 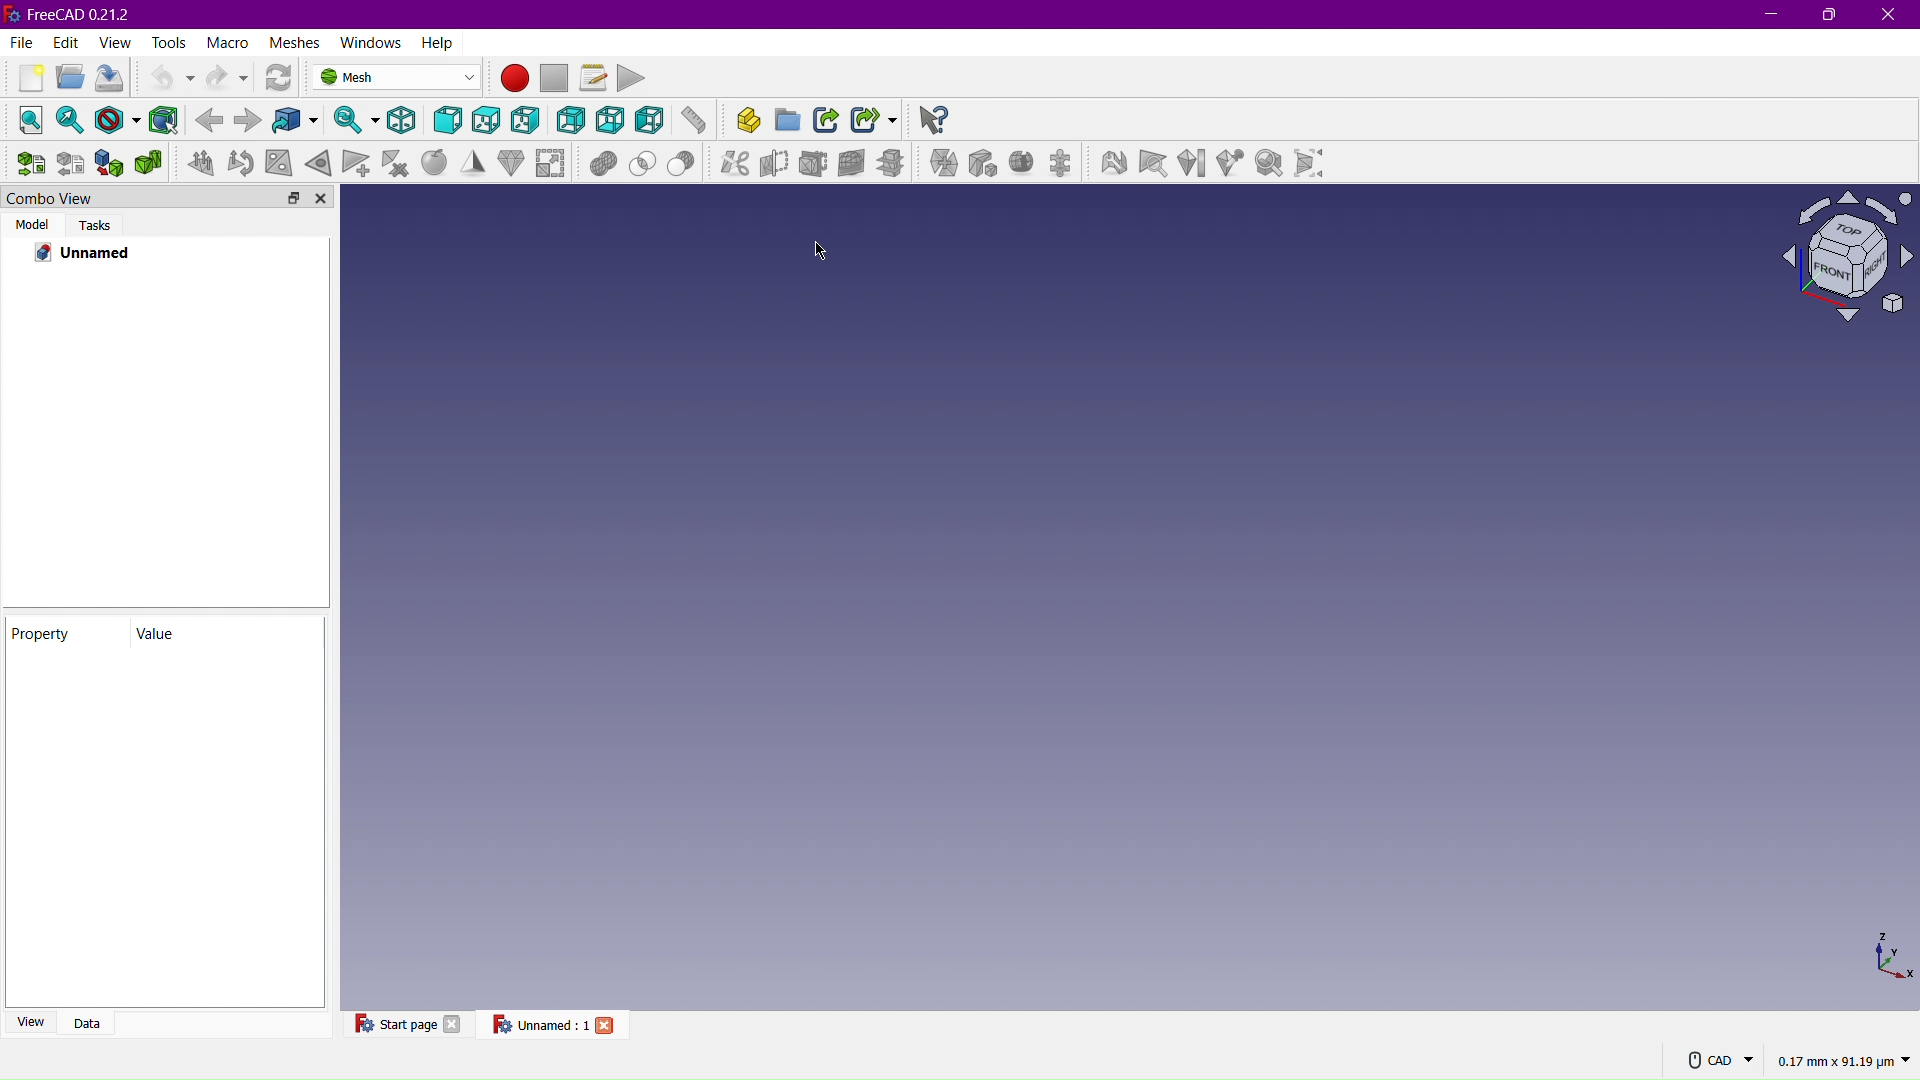 What do you see at coordinates (229, 42) in the screenshot?
I see `Macro` at bounding box center [229, 42].